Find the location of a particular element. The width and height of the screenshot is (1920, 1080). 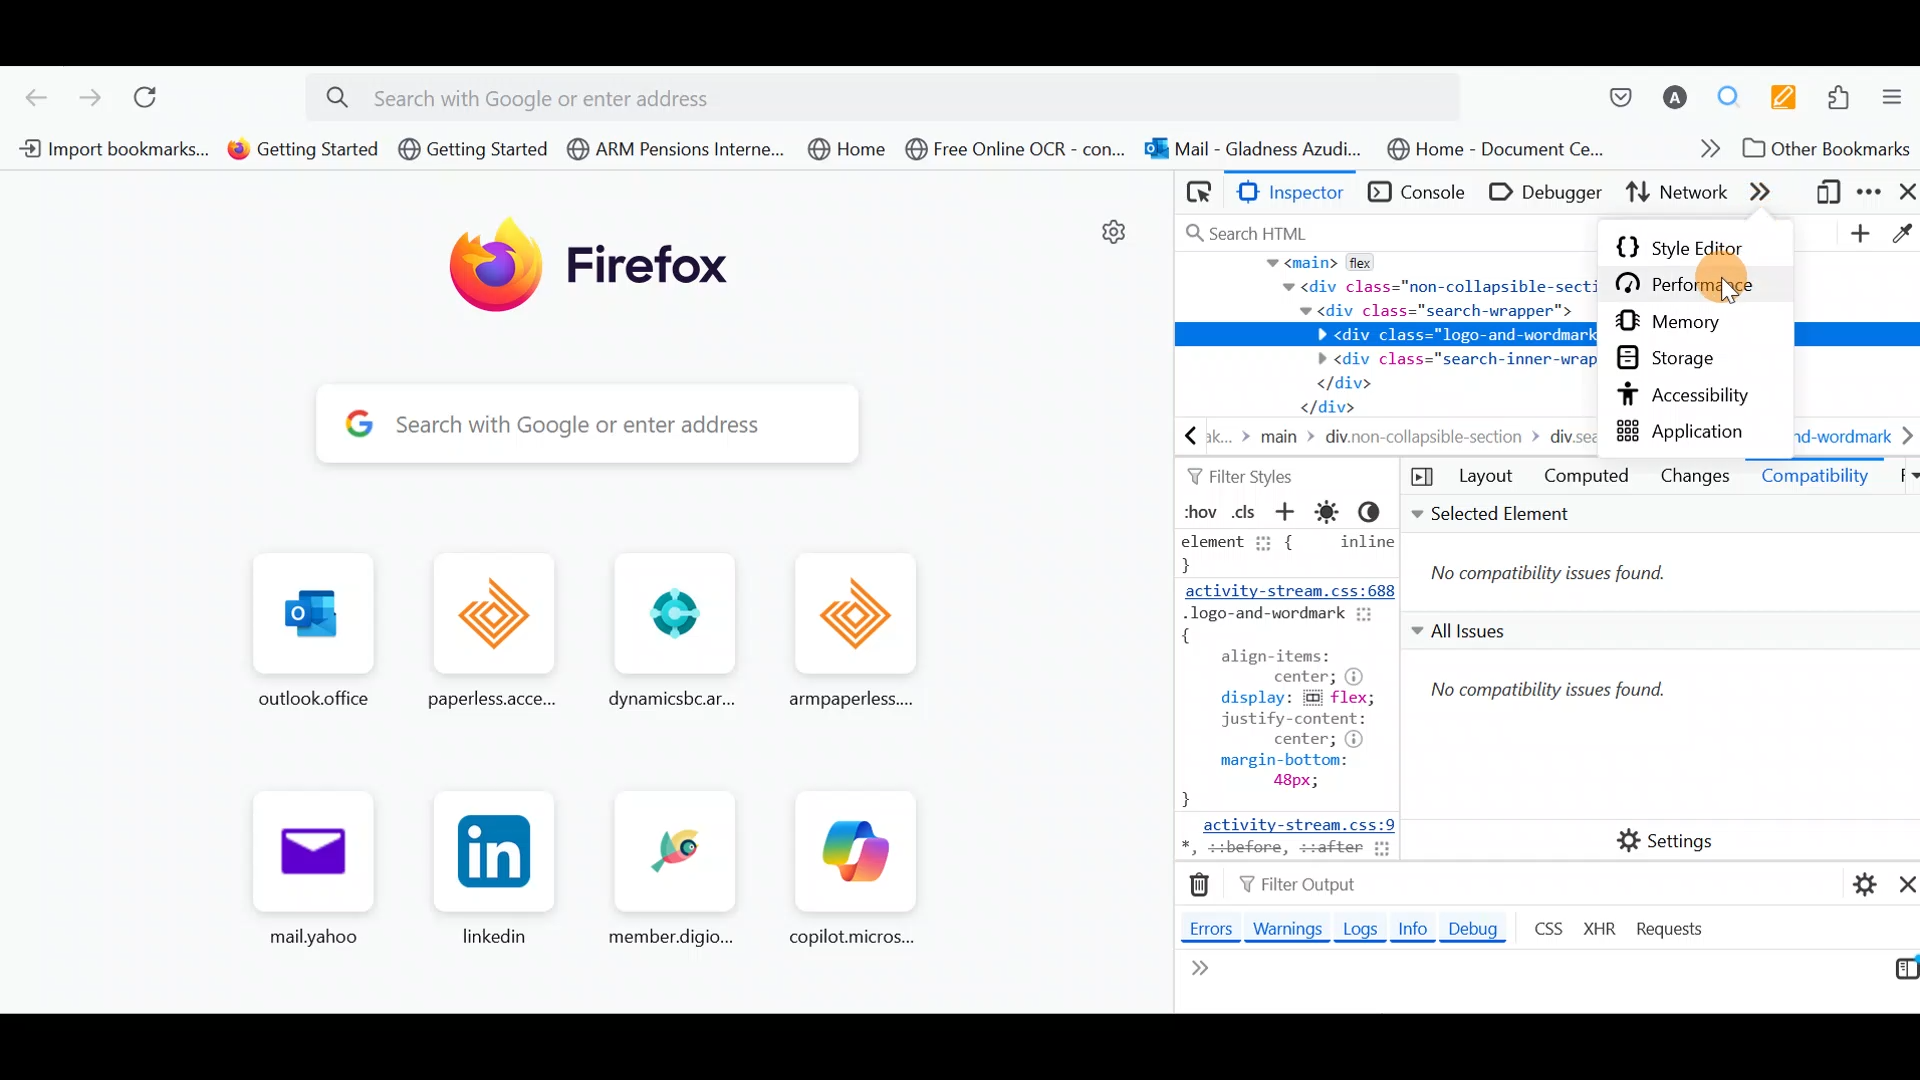

Search bar is located at coordinates (1383, 230).